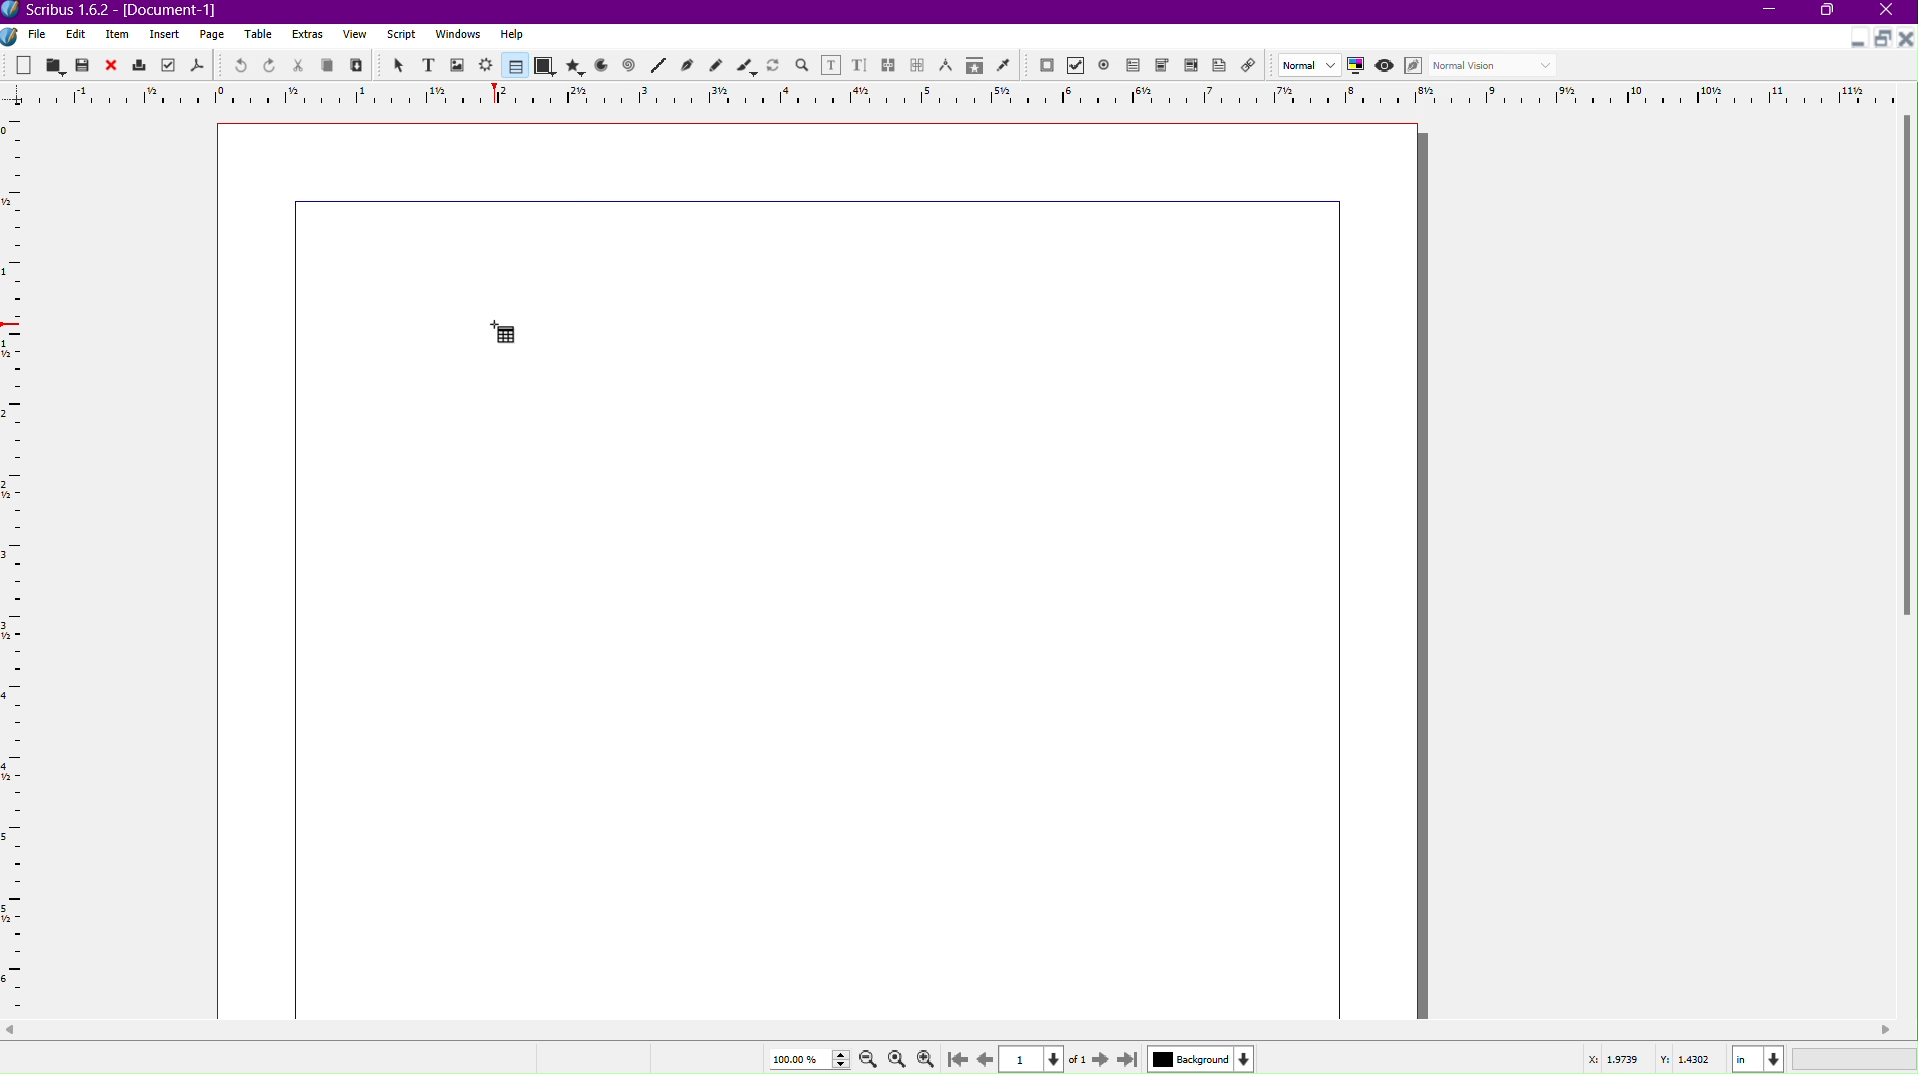 The width and height of the screenshot is (1918, 1074). What do you see at coordinates (832, 64) in the screenshot?
I see `Edit Contents of Frame` at bounding box center [832, 64].